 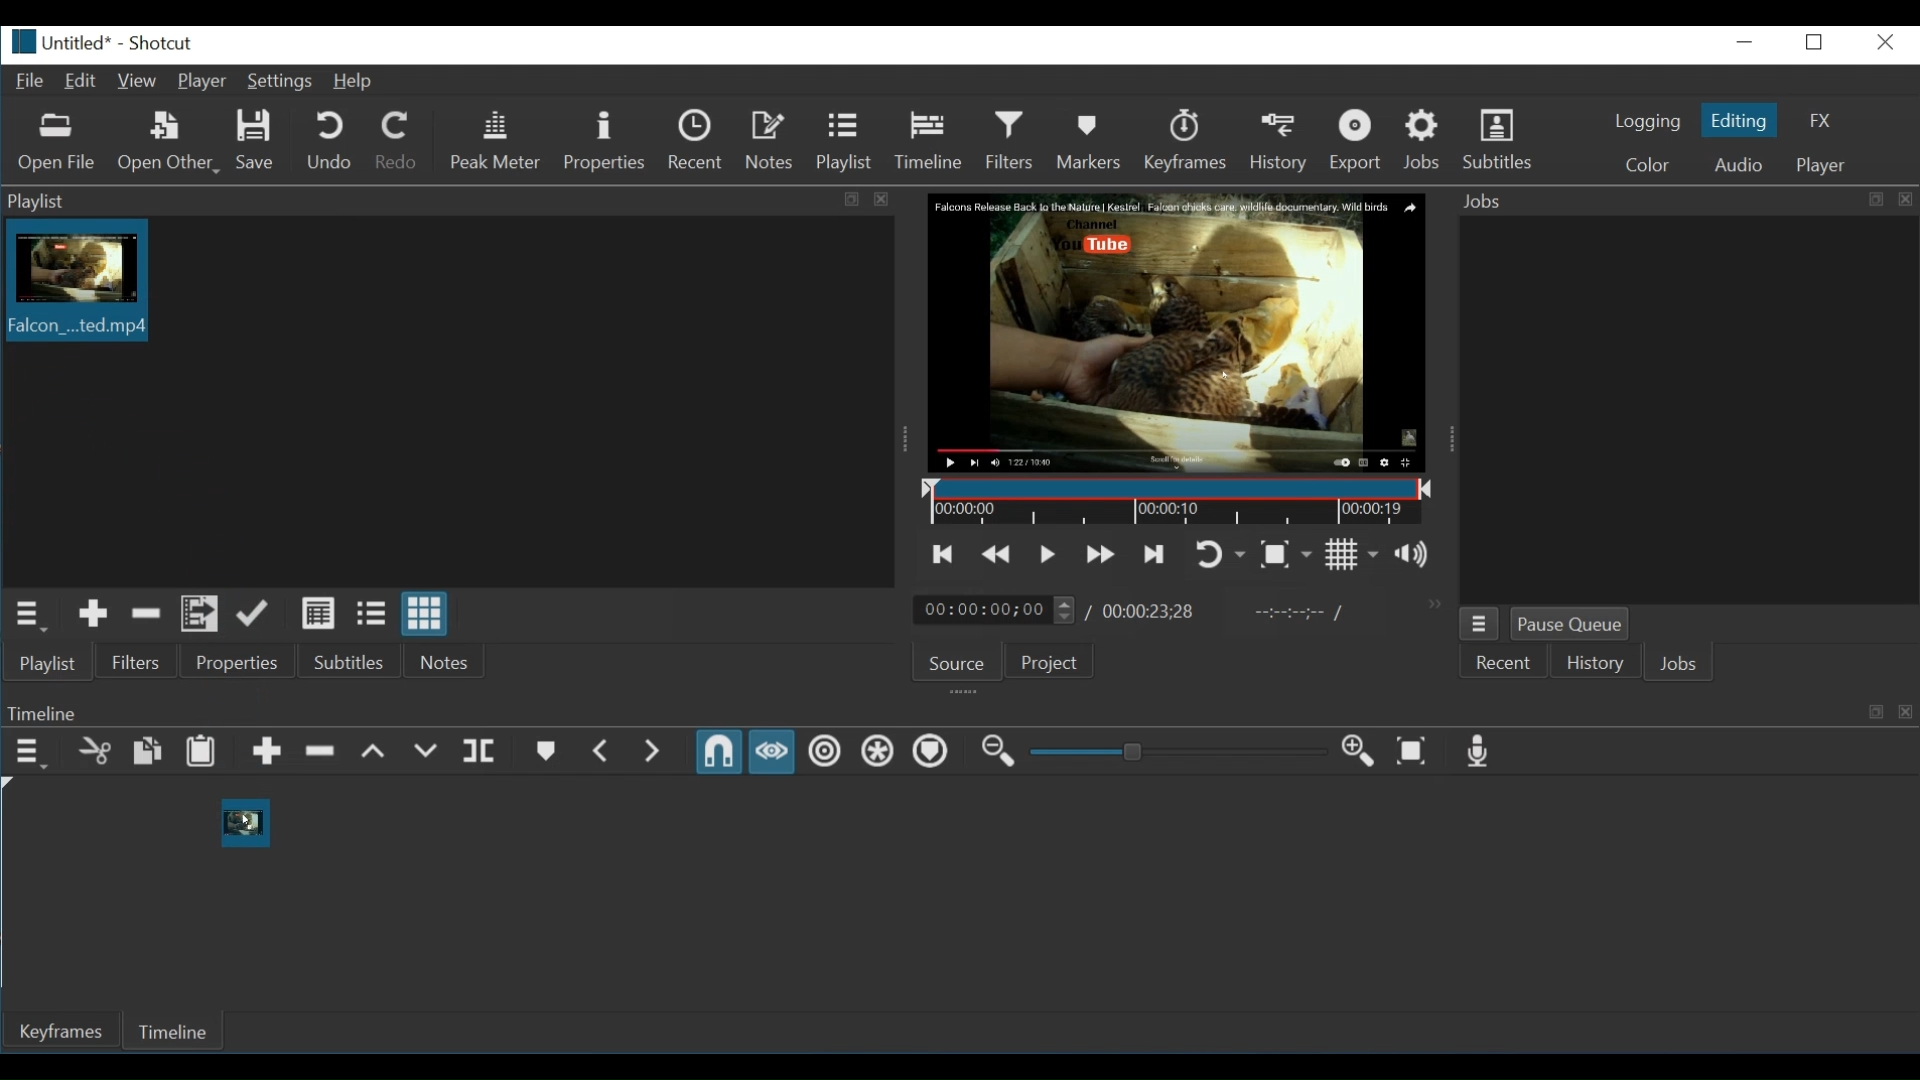 I want to click on Jobs Panel, so click(x=1684, y=201).